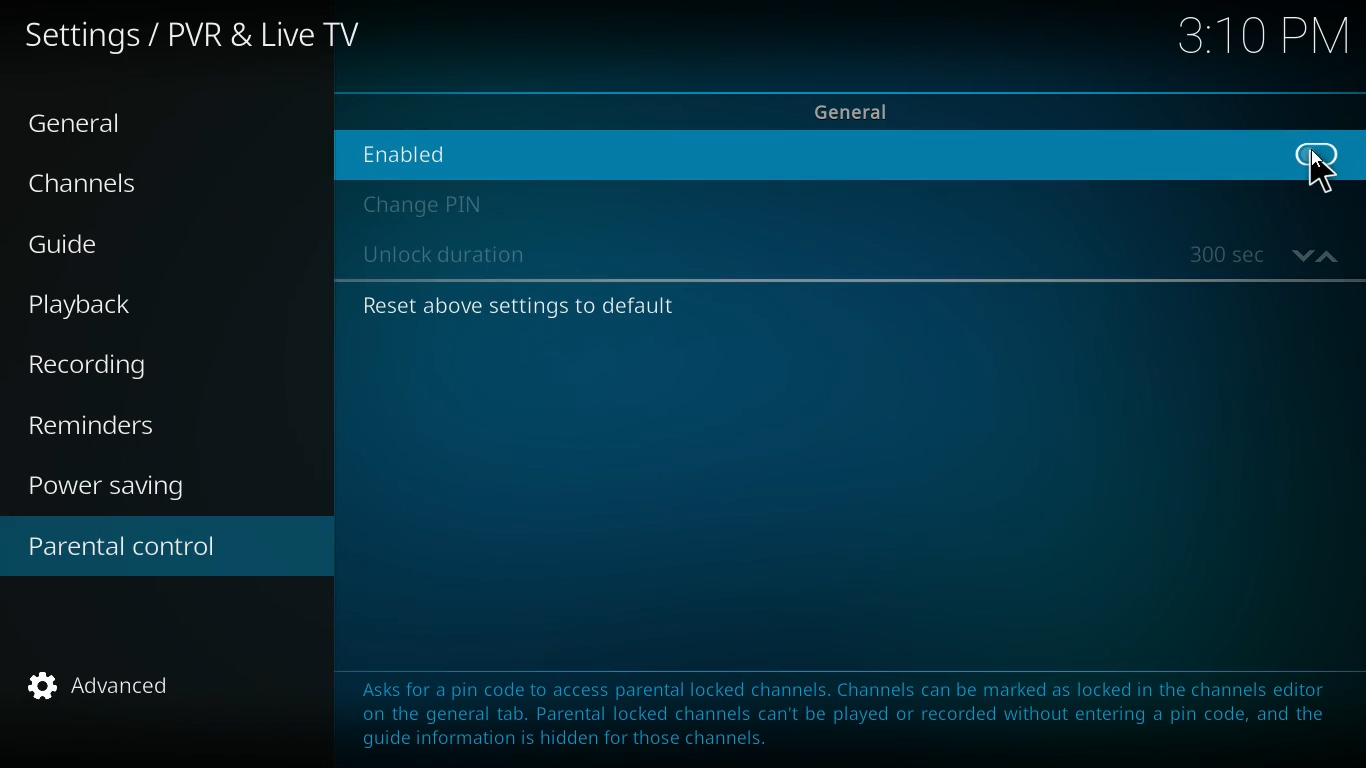  I want to click on reset, so click(518, 305).